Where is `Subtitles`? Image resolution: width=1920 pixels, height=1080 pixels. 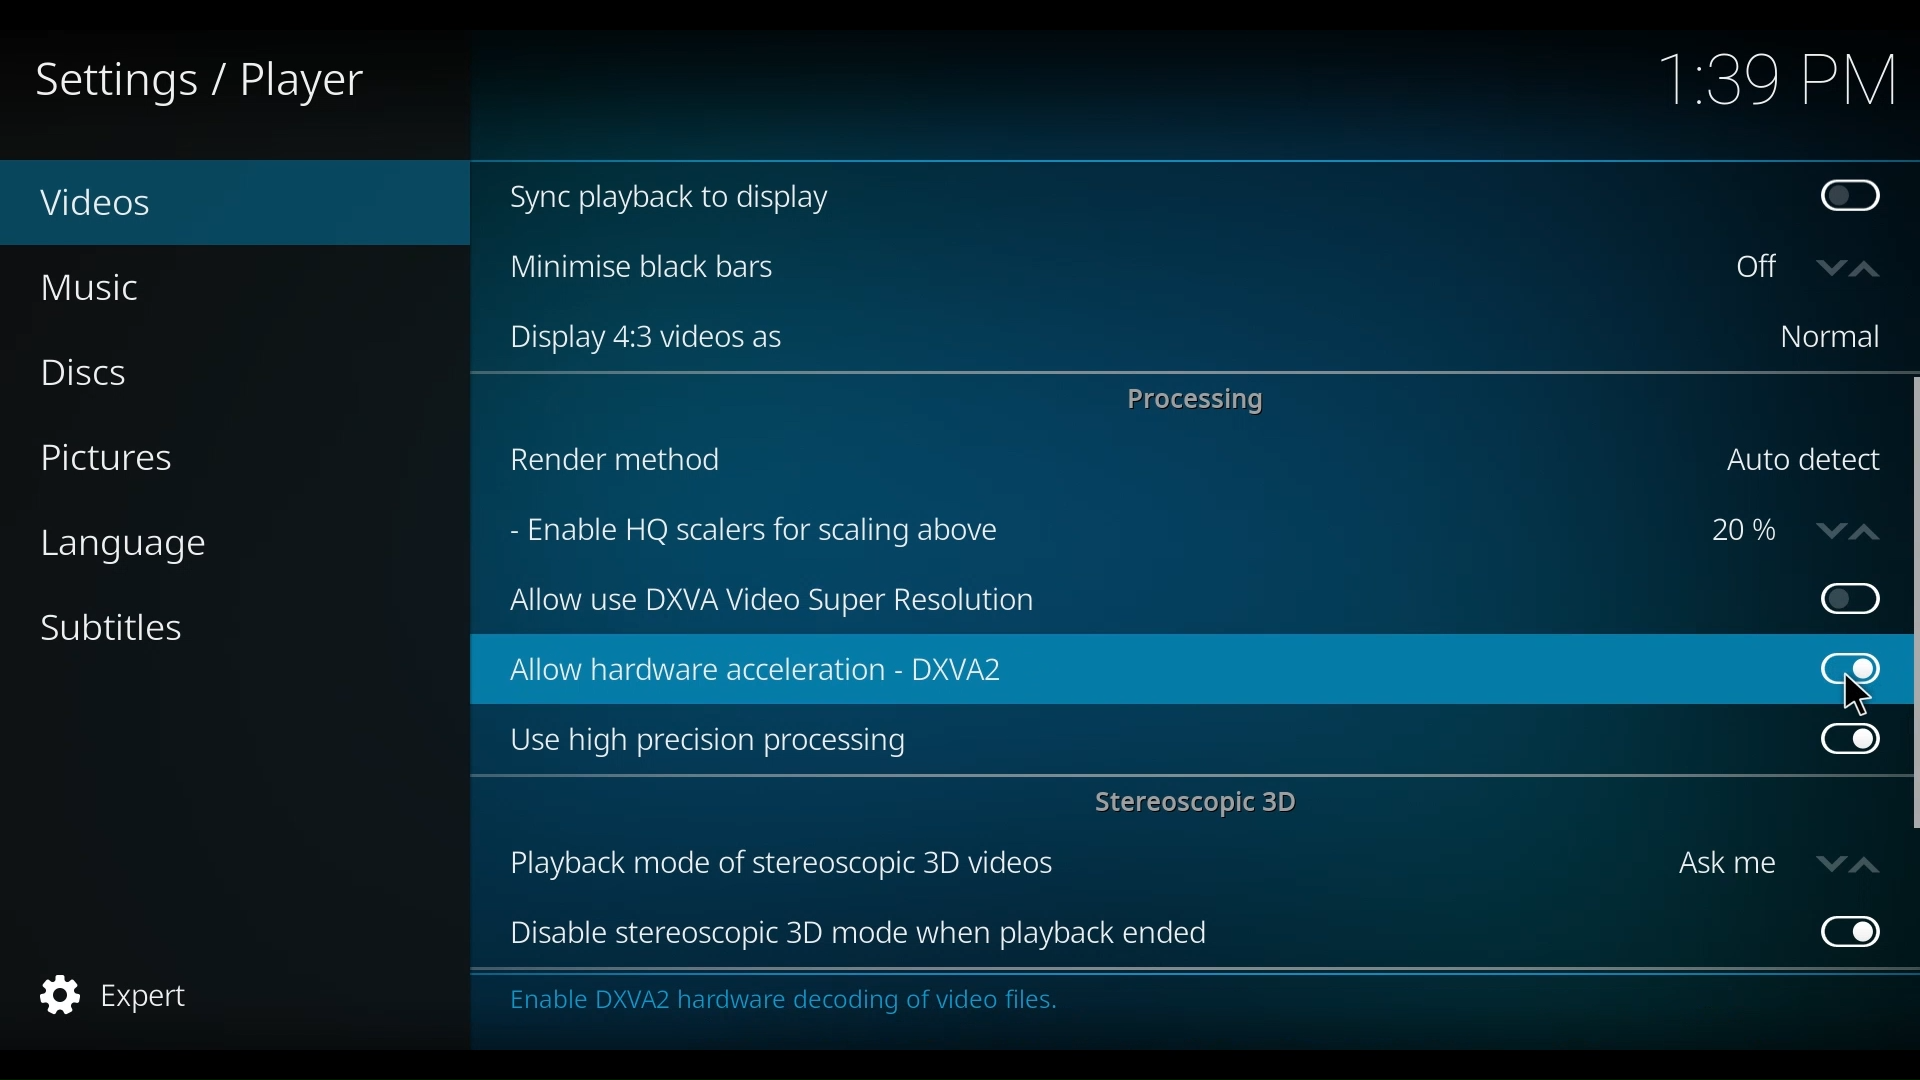
Subtitles is located at coordinates (113, 626).